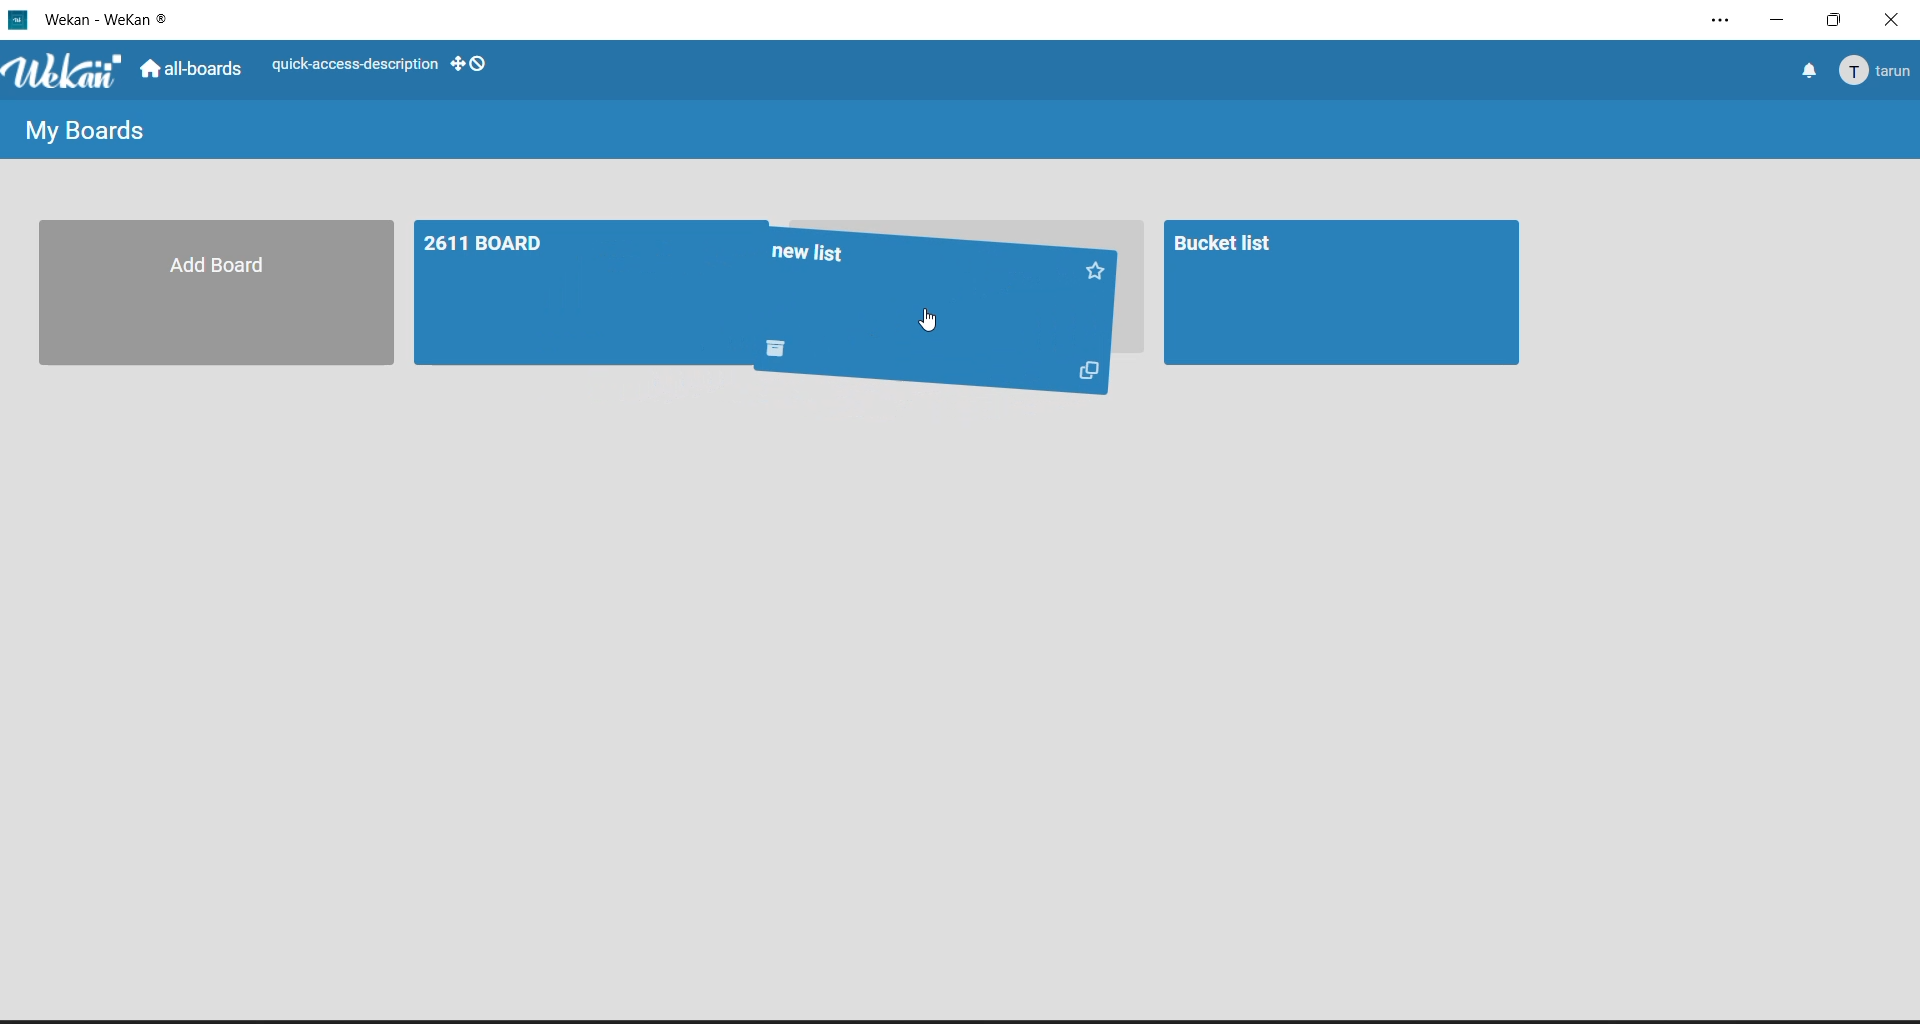 Image resolution: width=1920 pixels, height=1024 pixels. What do you see at coordinates (66, 73) in the screenshot?
I see `app logo Wekan` at bounding box center [66, 73].